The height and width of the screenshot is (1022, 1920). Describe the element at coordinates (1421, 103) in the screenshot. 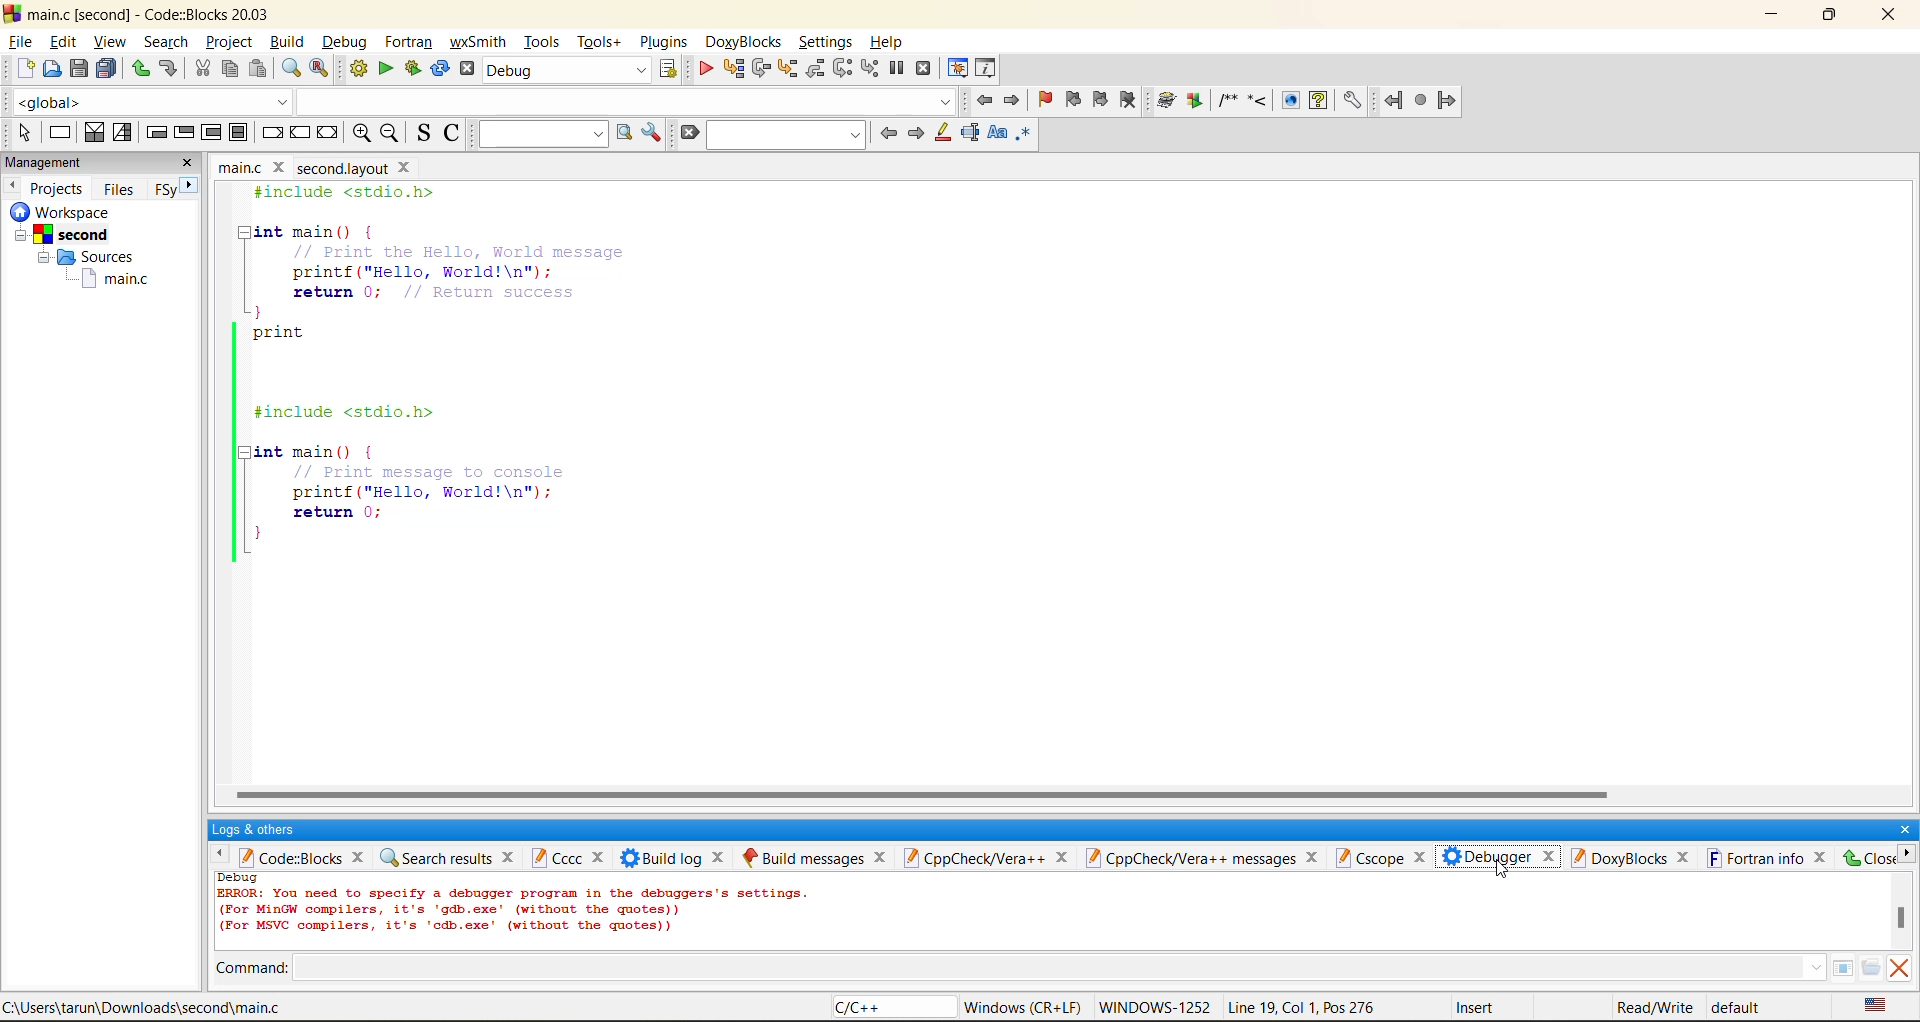

I see `fortran` at that location.